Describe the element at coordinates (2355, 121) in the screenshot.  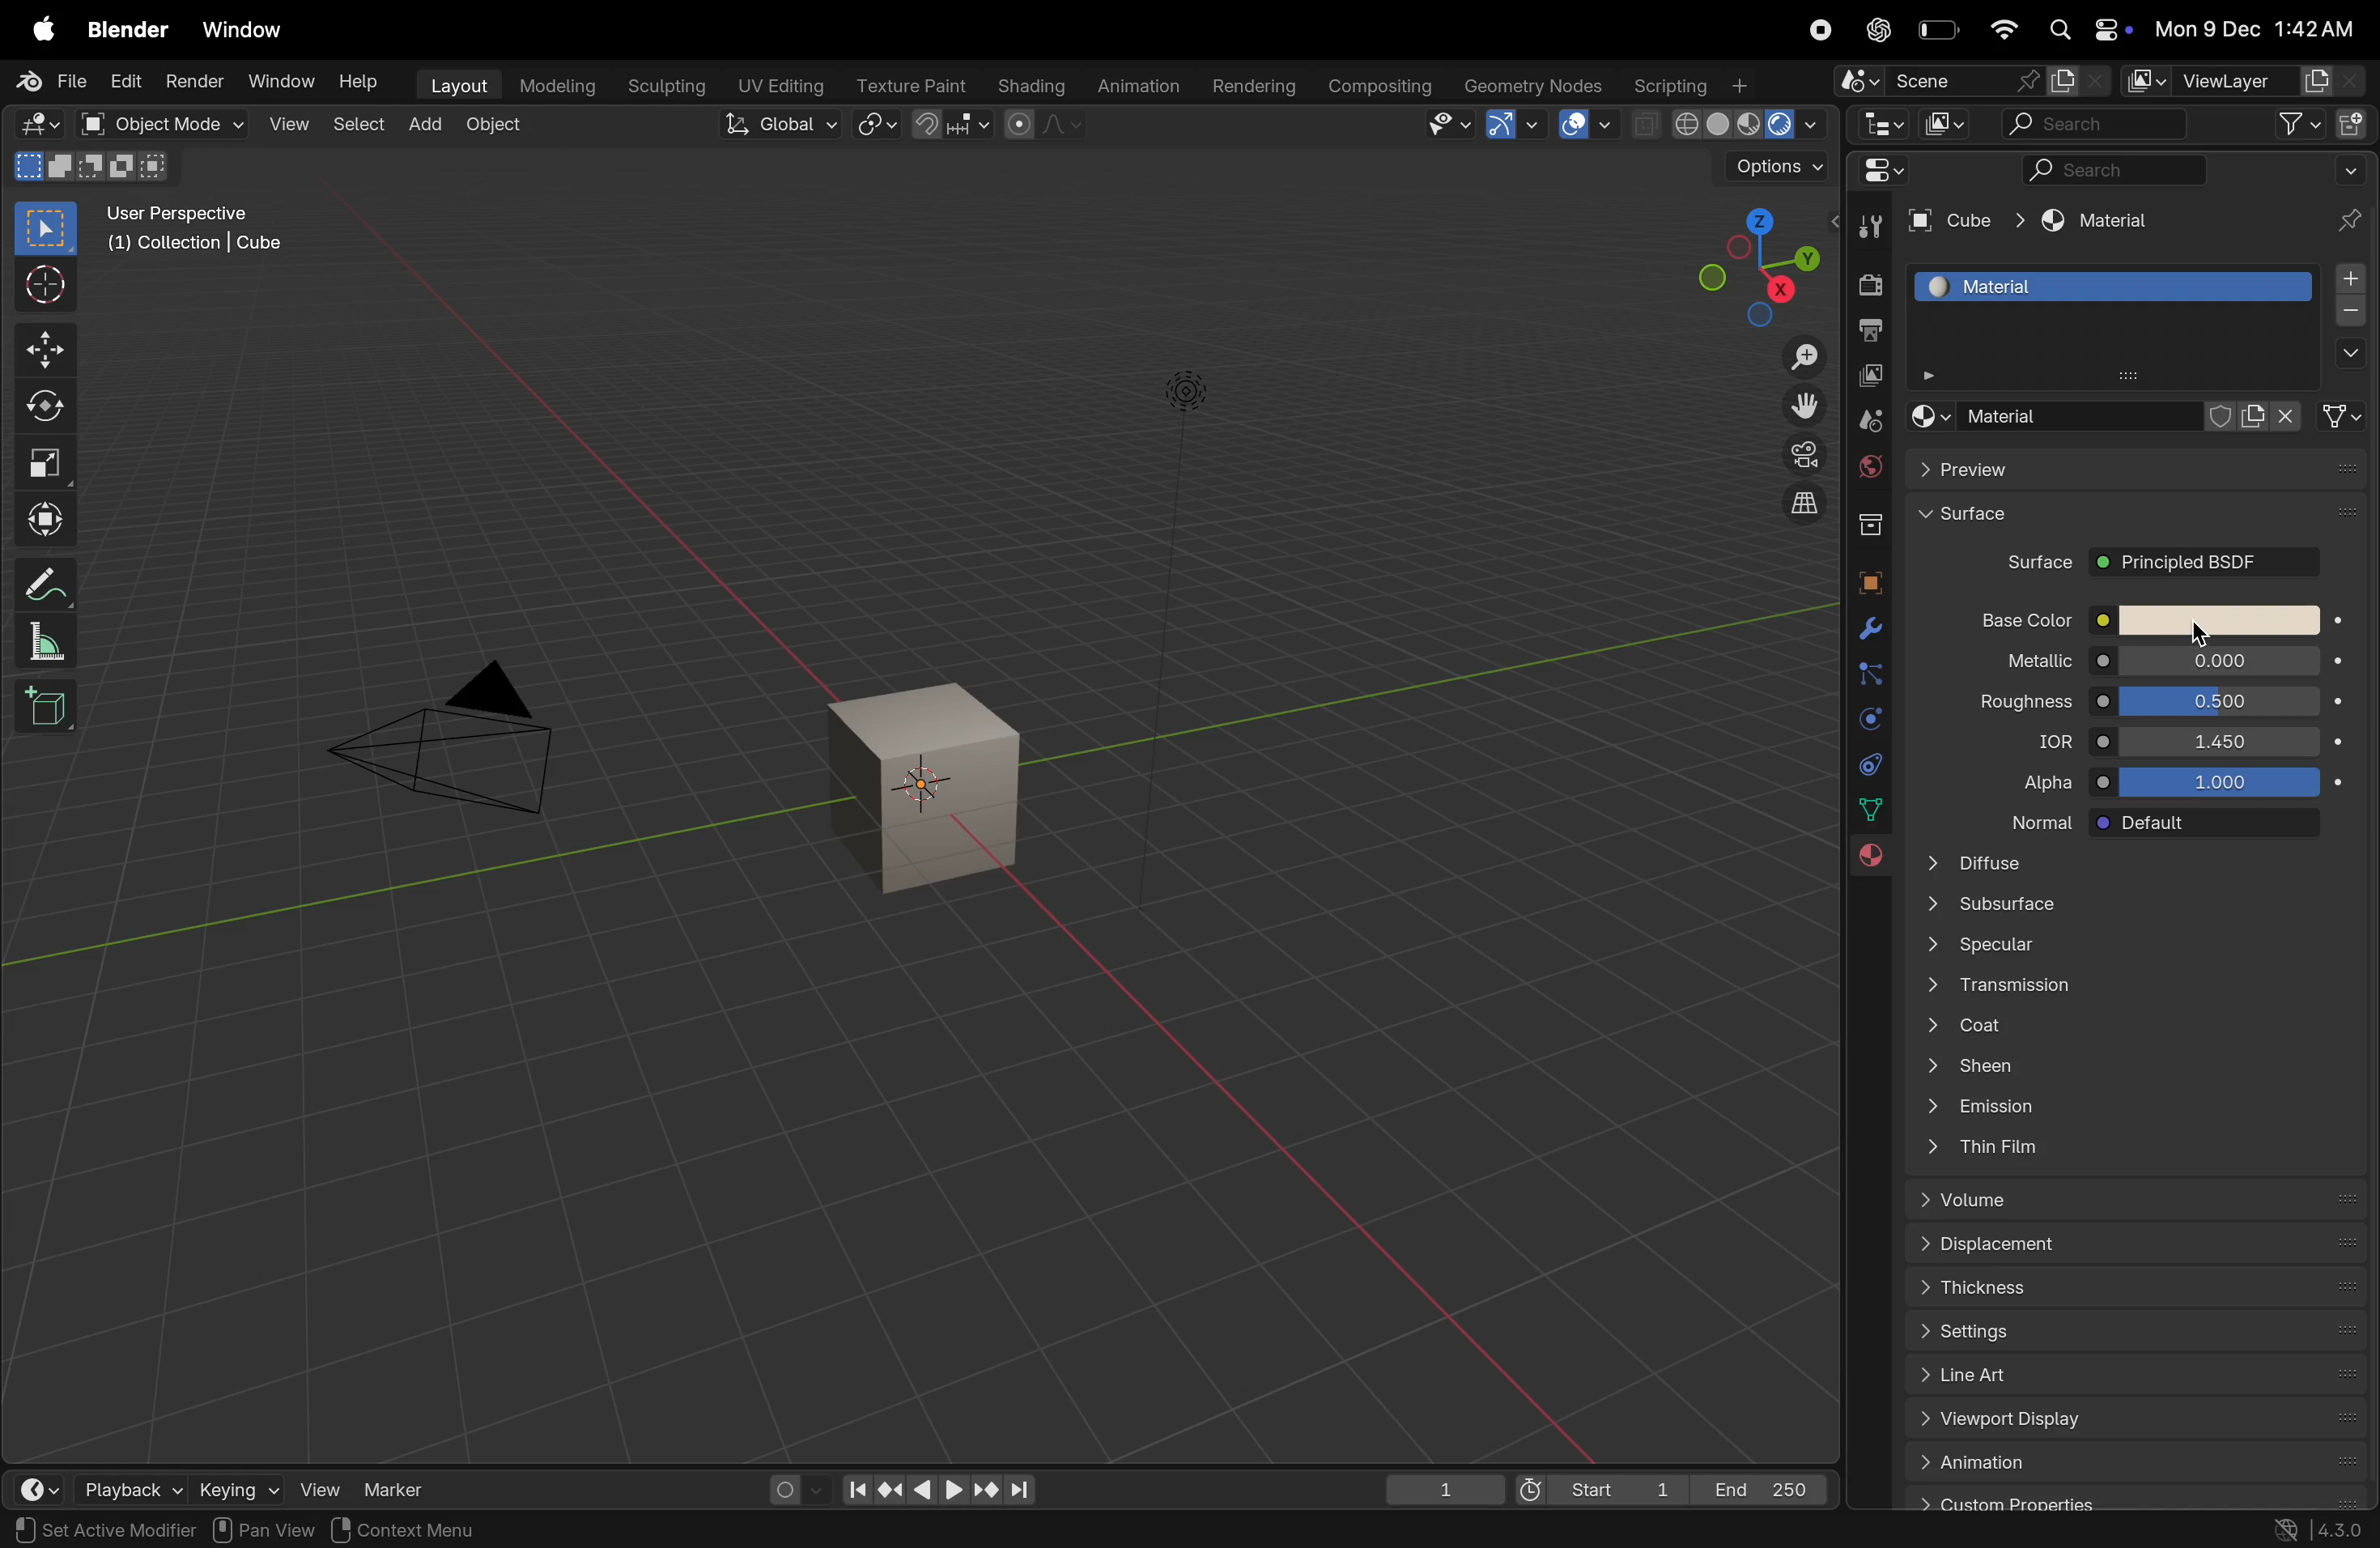
I see `new collection` at that location.